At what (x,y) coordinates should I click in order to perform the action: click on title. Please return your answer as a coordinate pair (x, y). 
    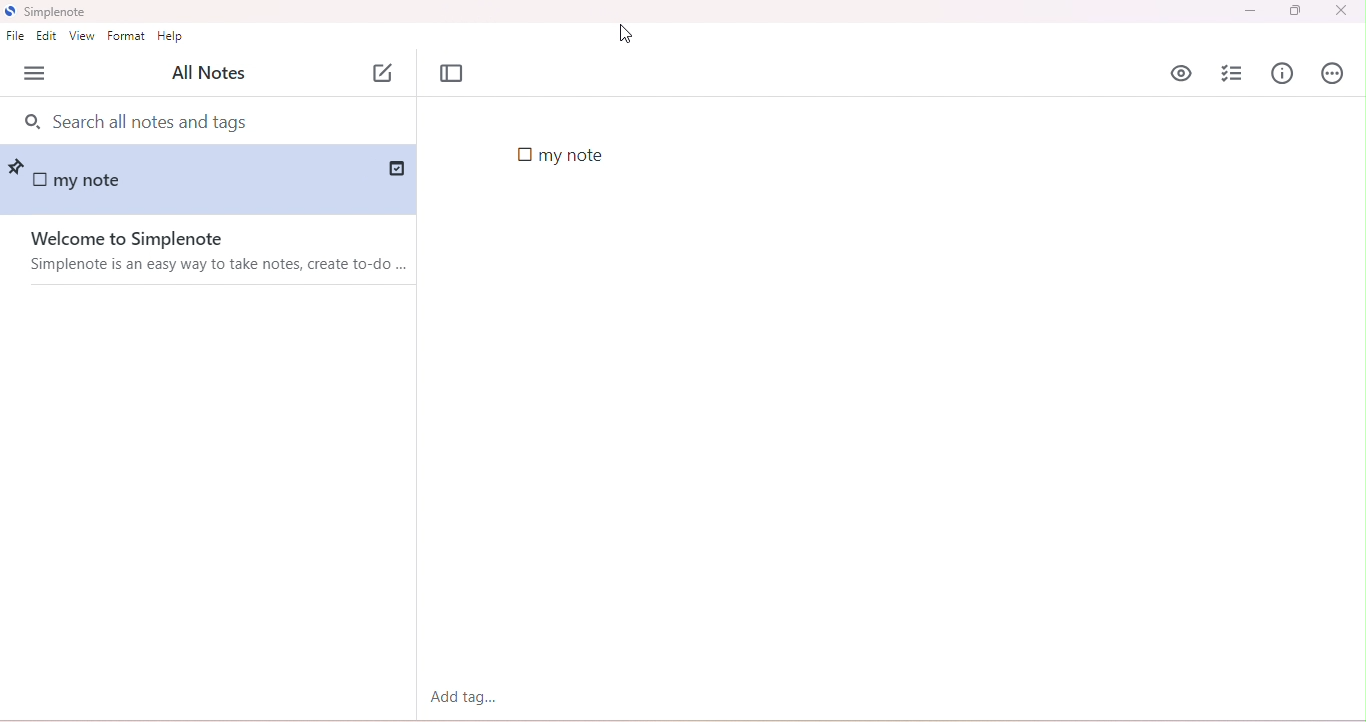
    Looking at the image, I should click on (49, 12).